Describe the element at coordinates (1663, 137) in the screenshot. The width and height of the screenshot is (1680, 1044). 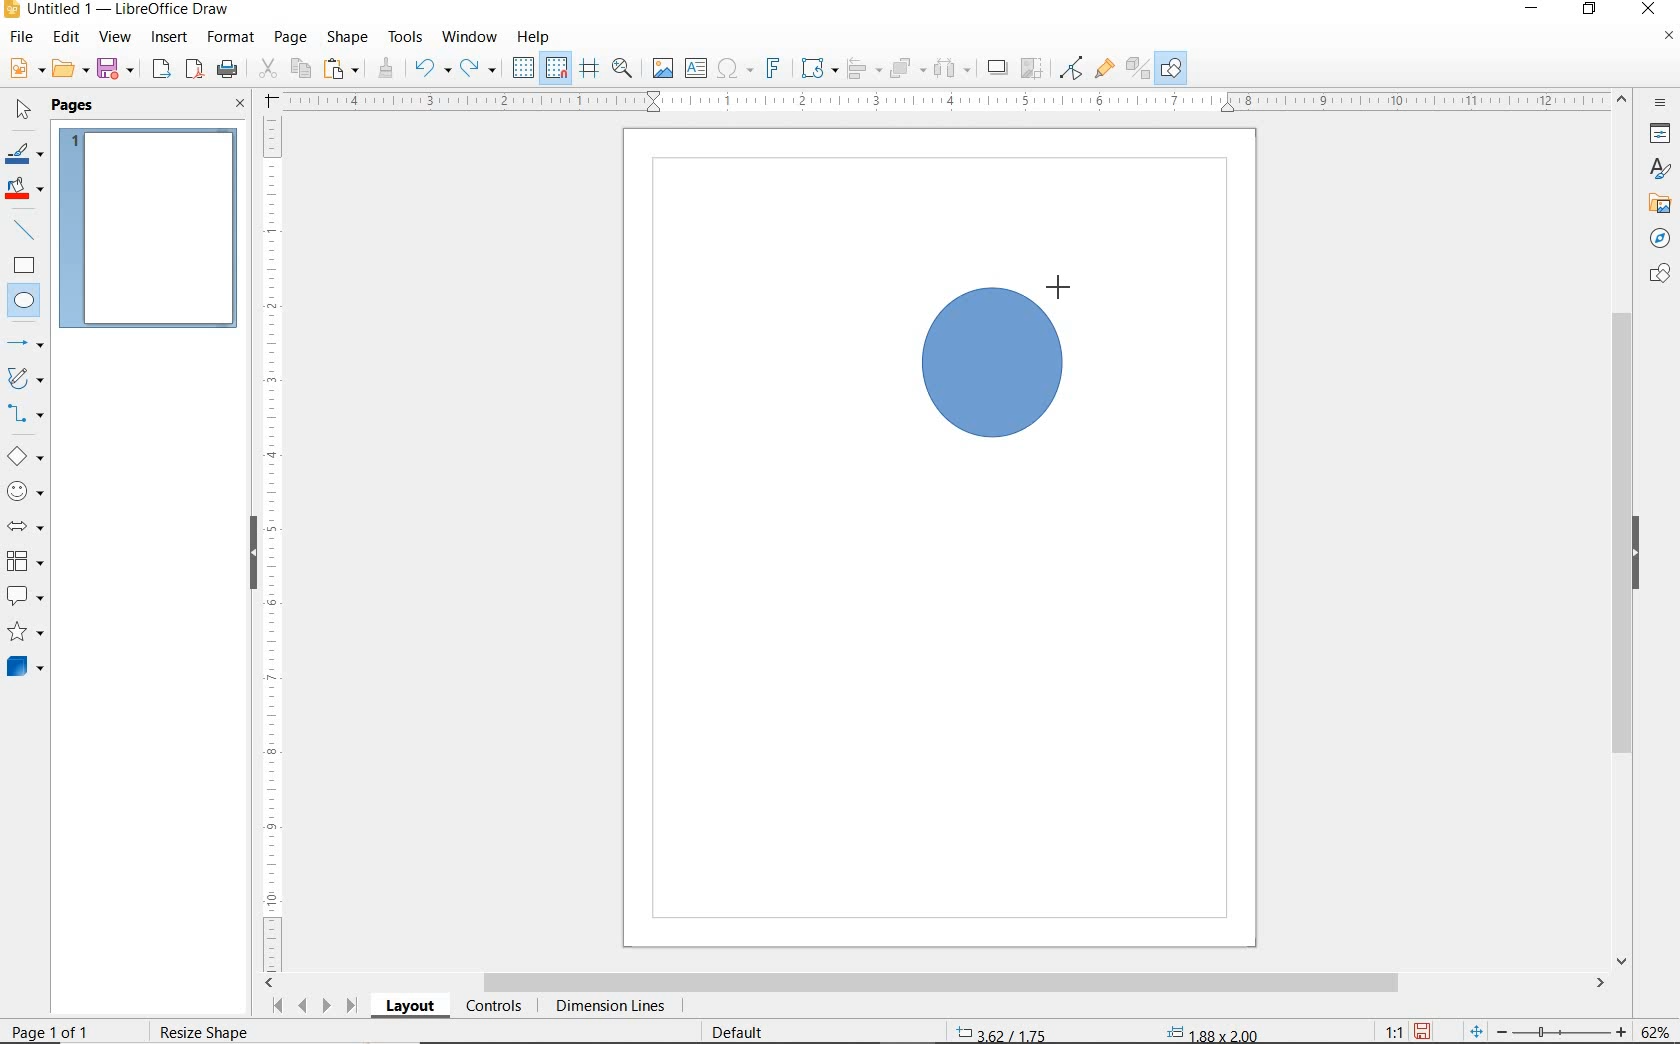
I see `PROPERTIES` at that location.